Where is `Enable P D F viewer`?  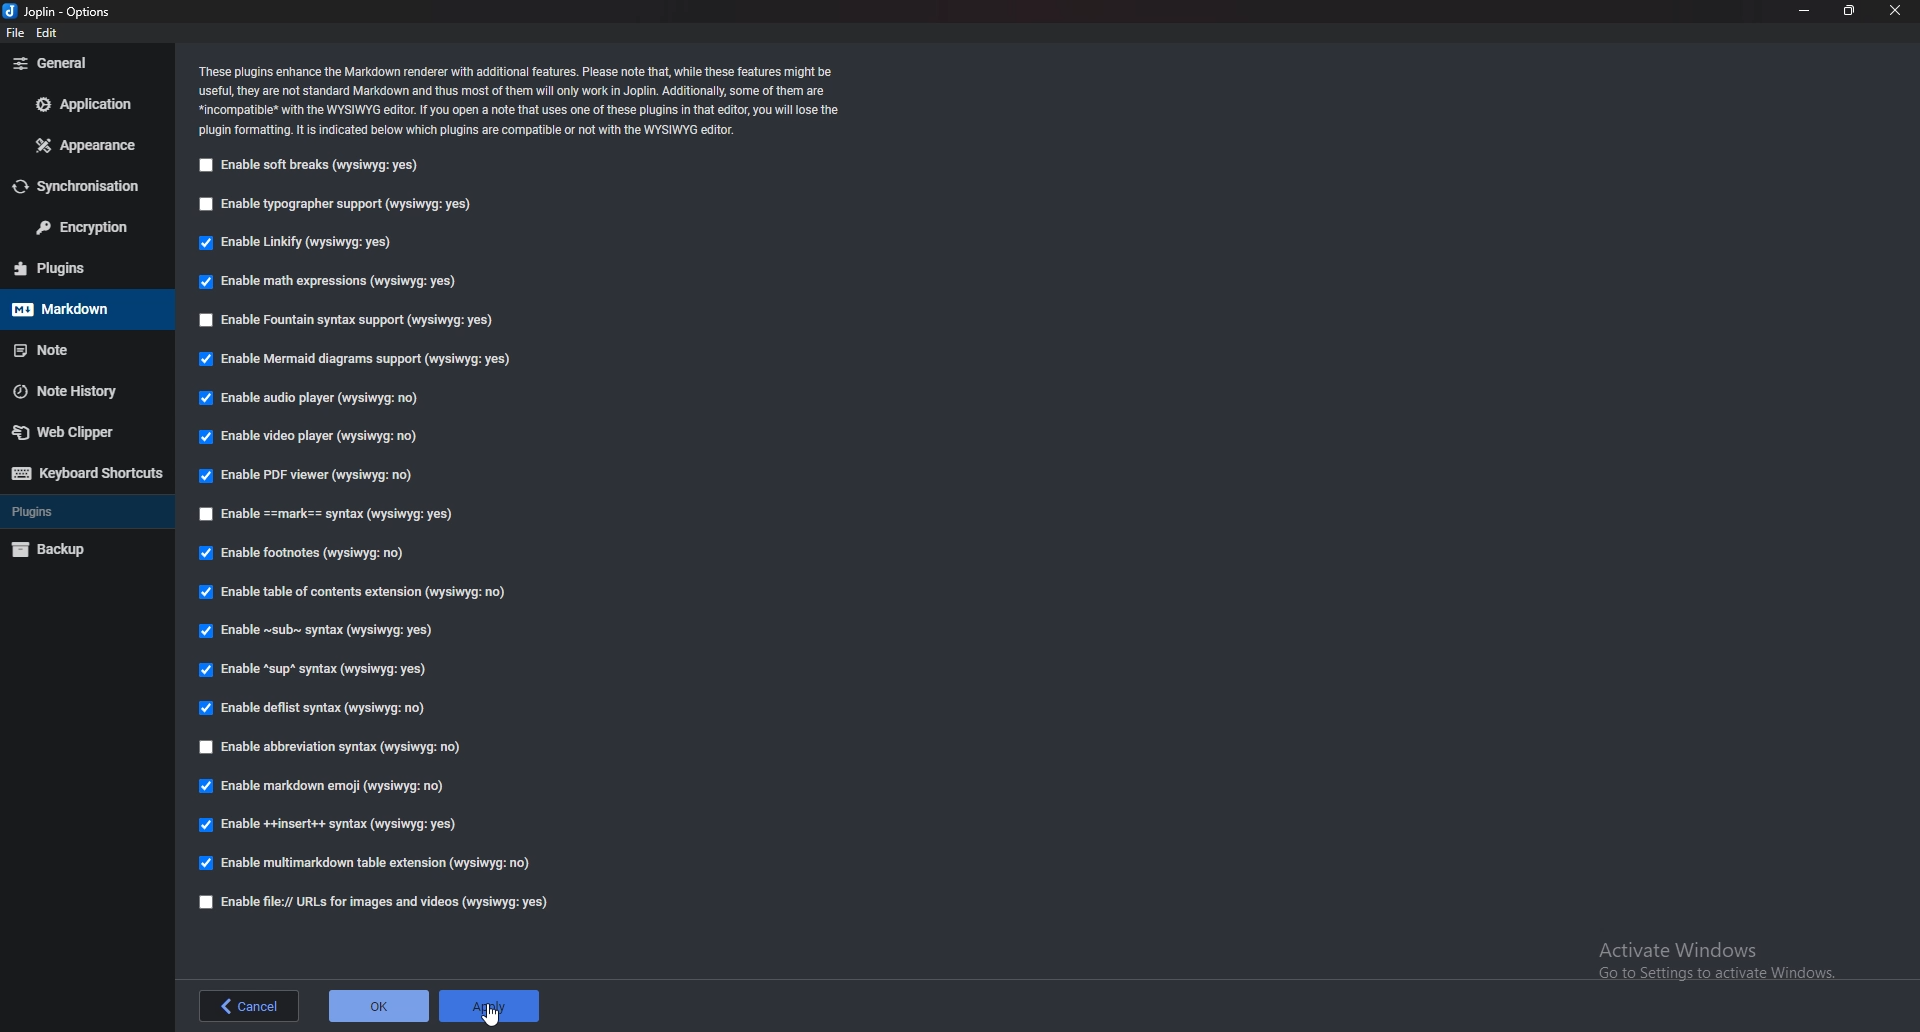
Enable P D F viewer is located at coordinates (309, 475).